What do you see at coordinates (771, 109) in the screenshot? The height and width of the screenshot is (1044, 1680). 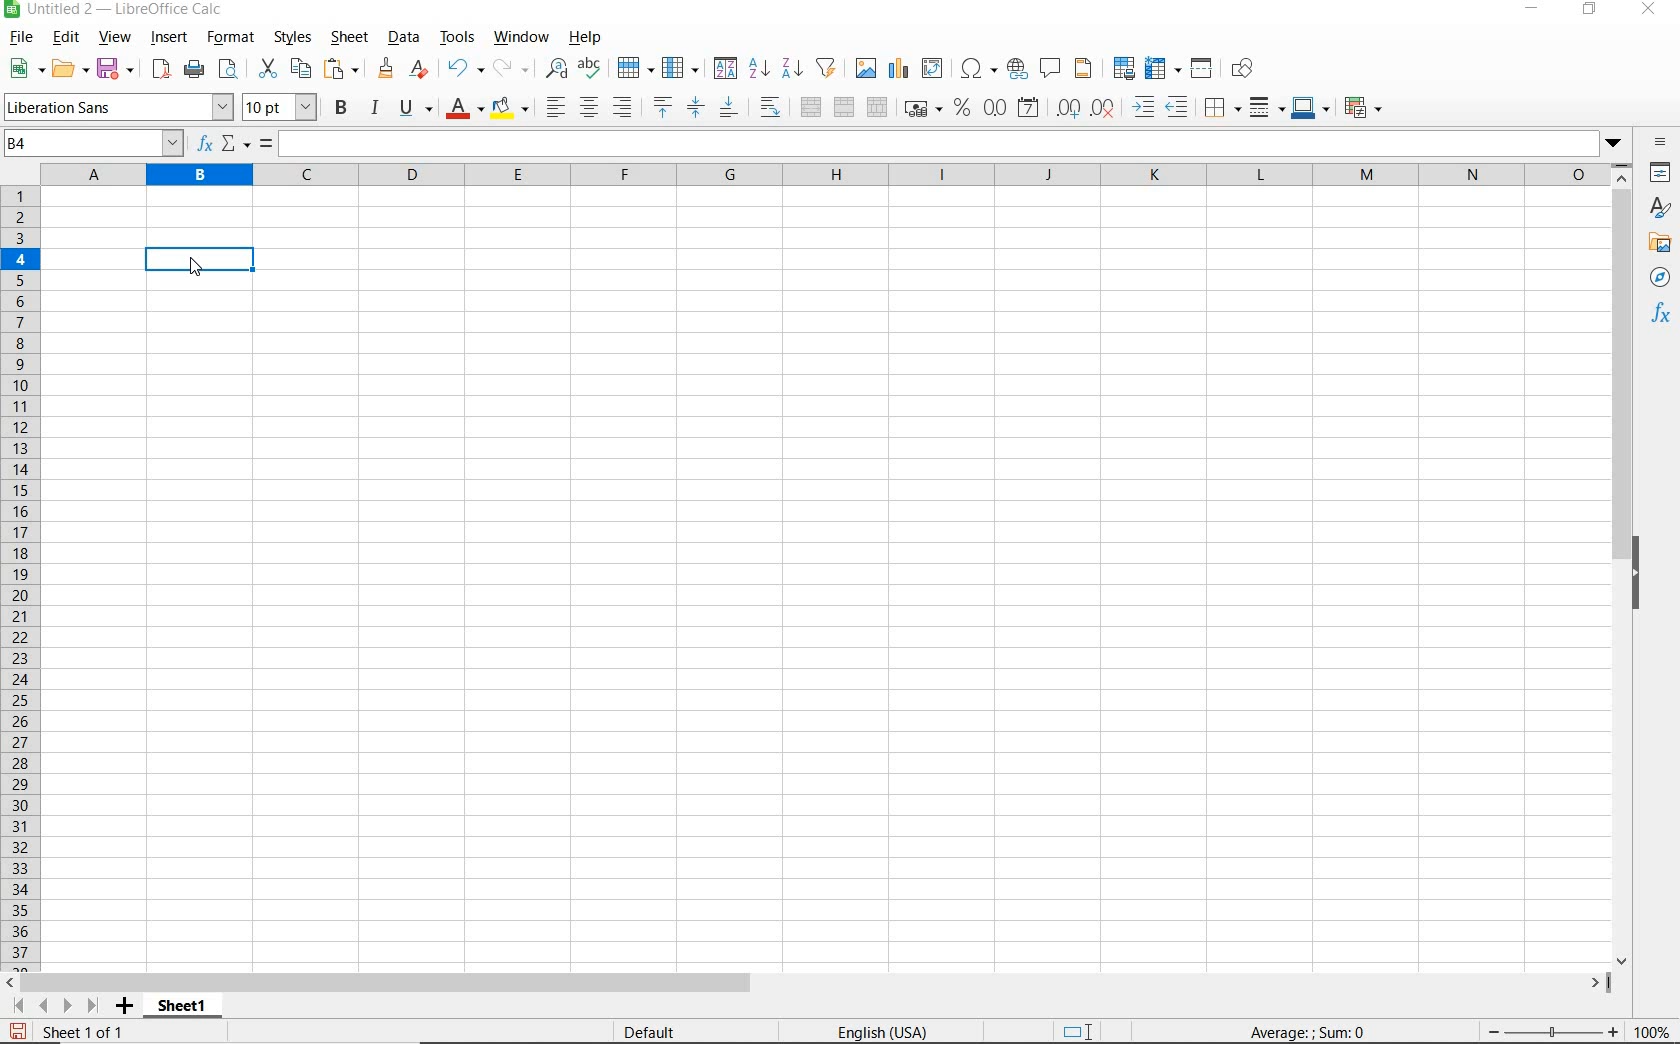 I see `wrap text` at bounding box center [771, 109].